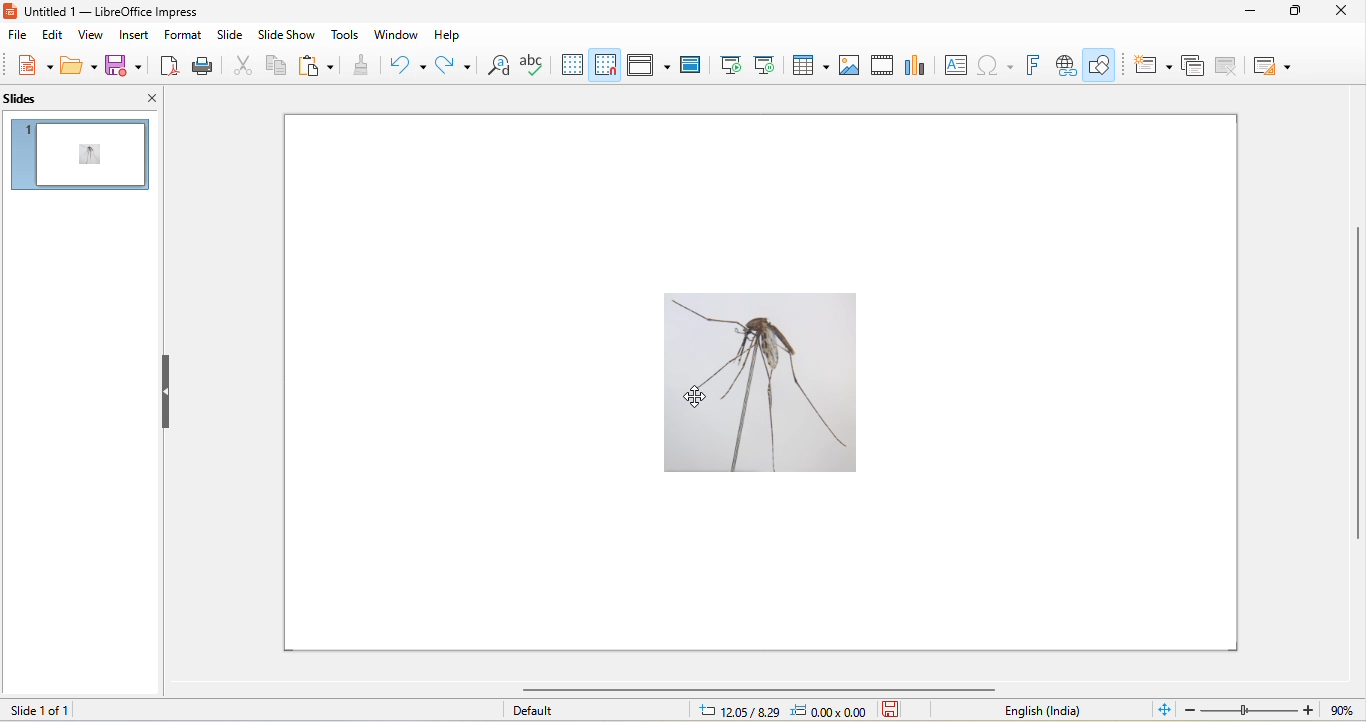  I want to click on fontwork text, so click(1036, 65).